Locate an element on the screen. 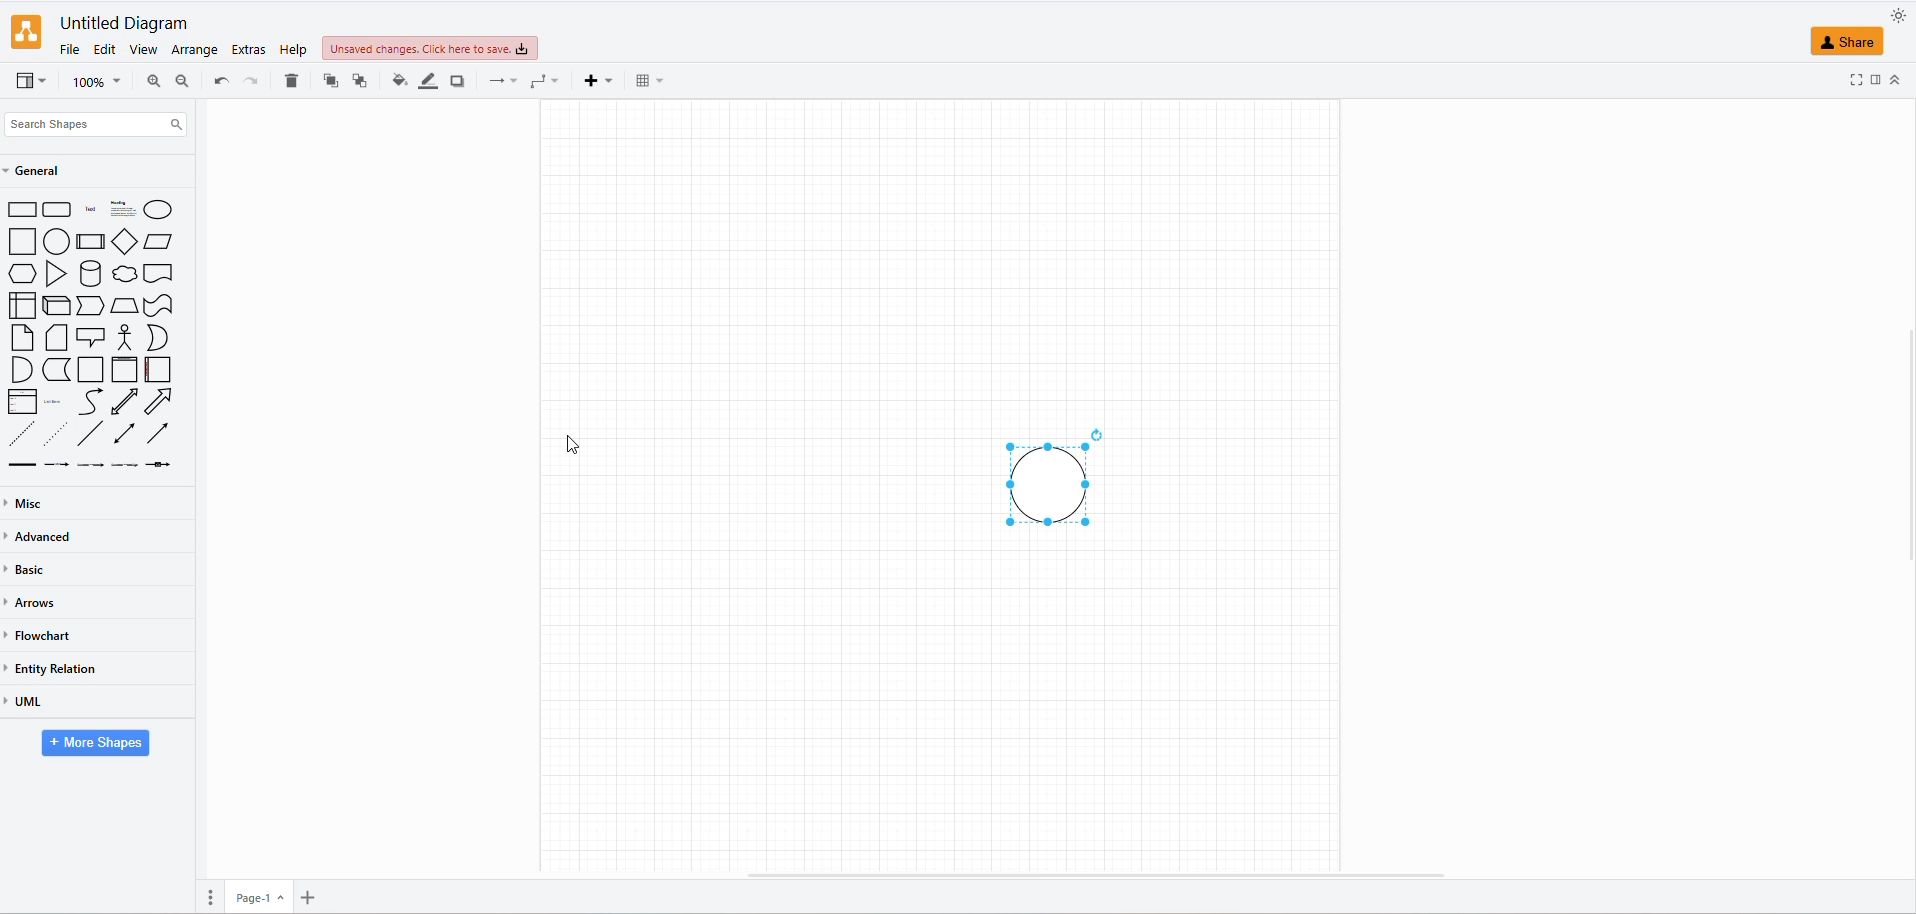 The image size is (1916, 914). WAYPOINTS is located at coordinates (540, 85).